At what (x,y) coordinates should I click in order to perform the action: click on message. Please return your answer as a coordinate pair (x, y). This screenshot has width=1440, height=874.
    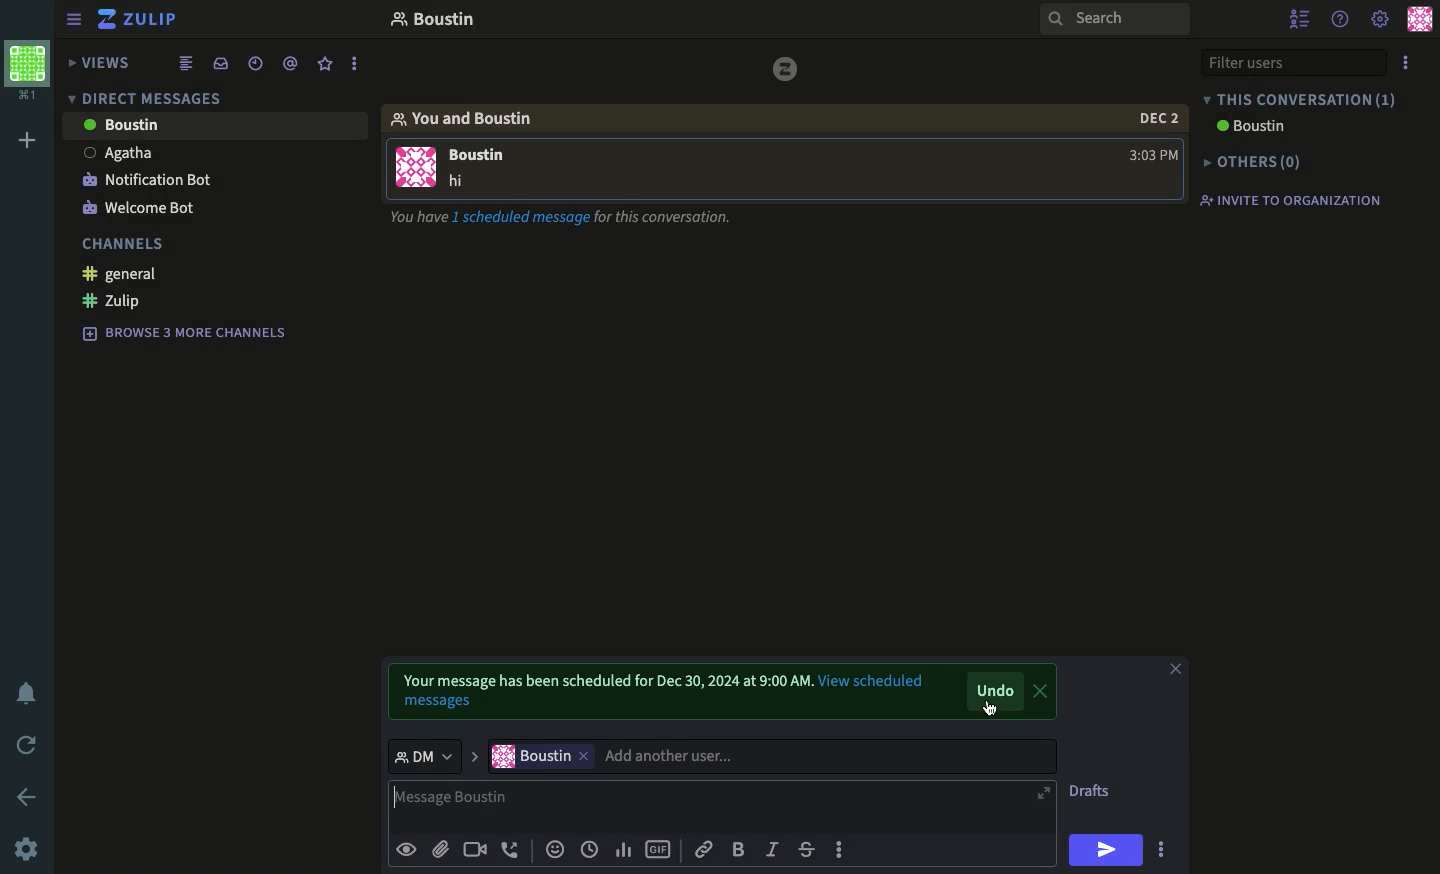
    Looking at the image, I should click on (483, 163).